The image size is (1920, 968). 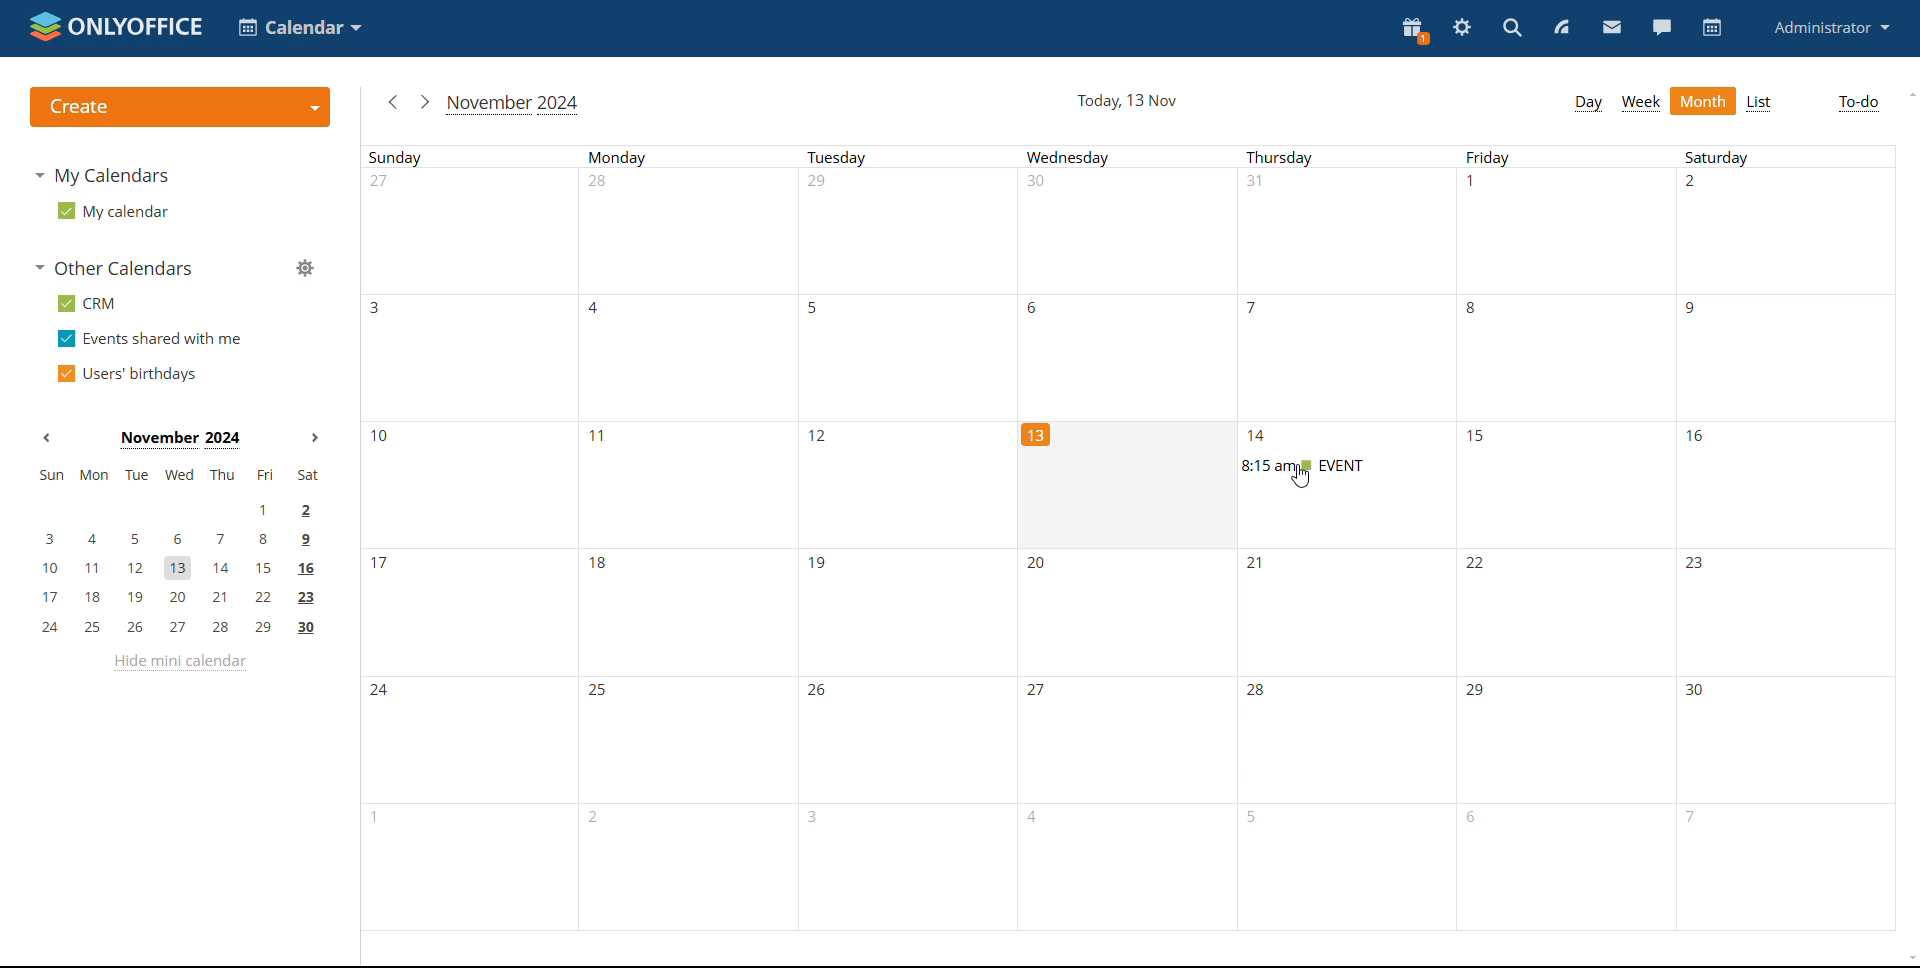 I want to click on mini calendar, so click(x=177, y=554).